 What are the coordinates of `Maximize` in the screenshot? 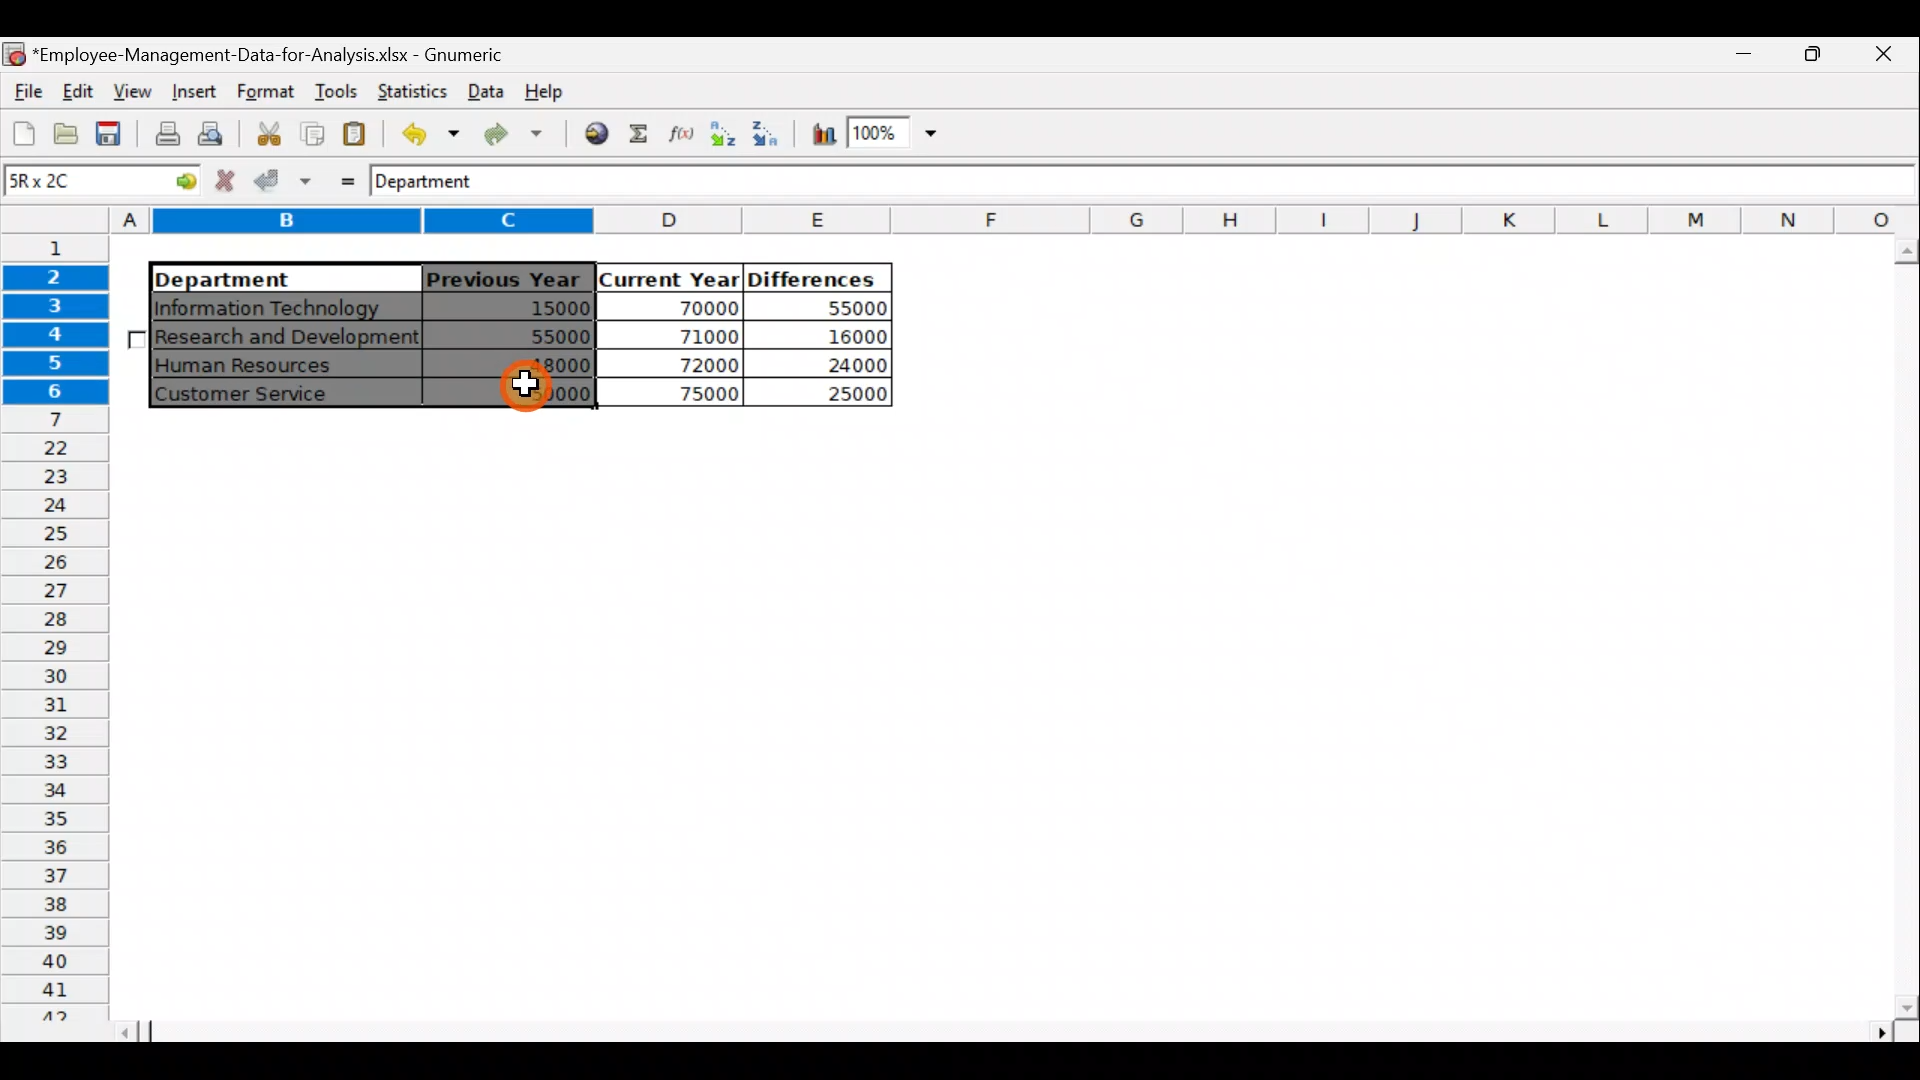 It's located at (1751, 57).